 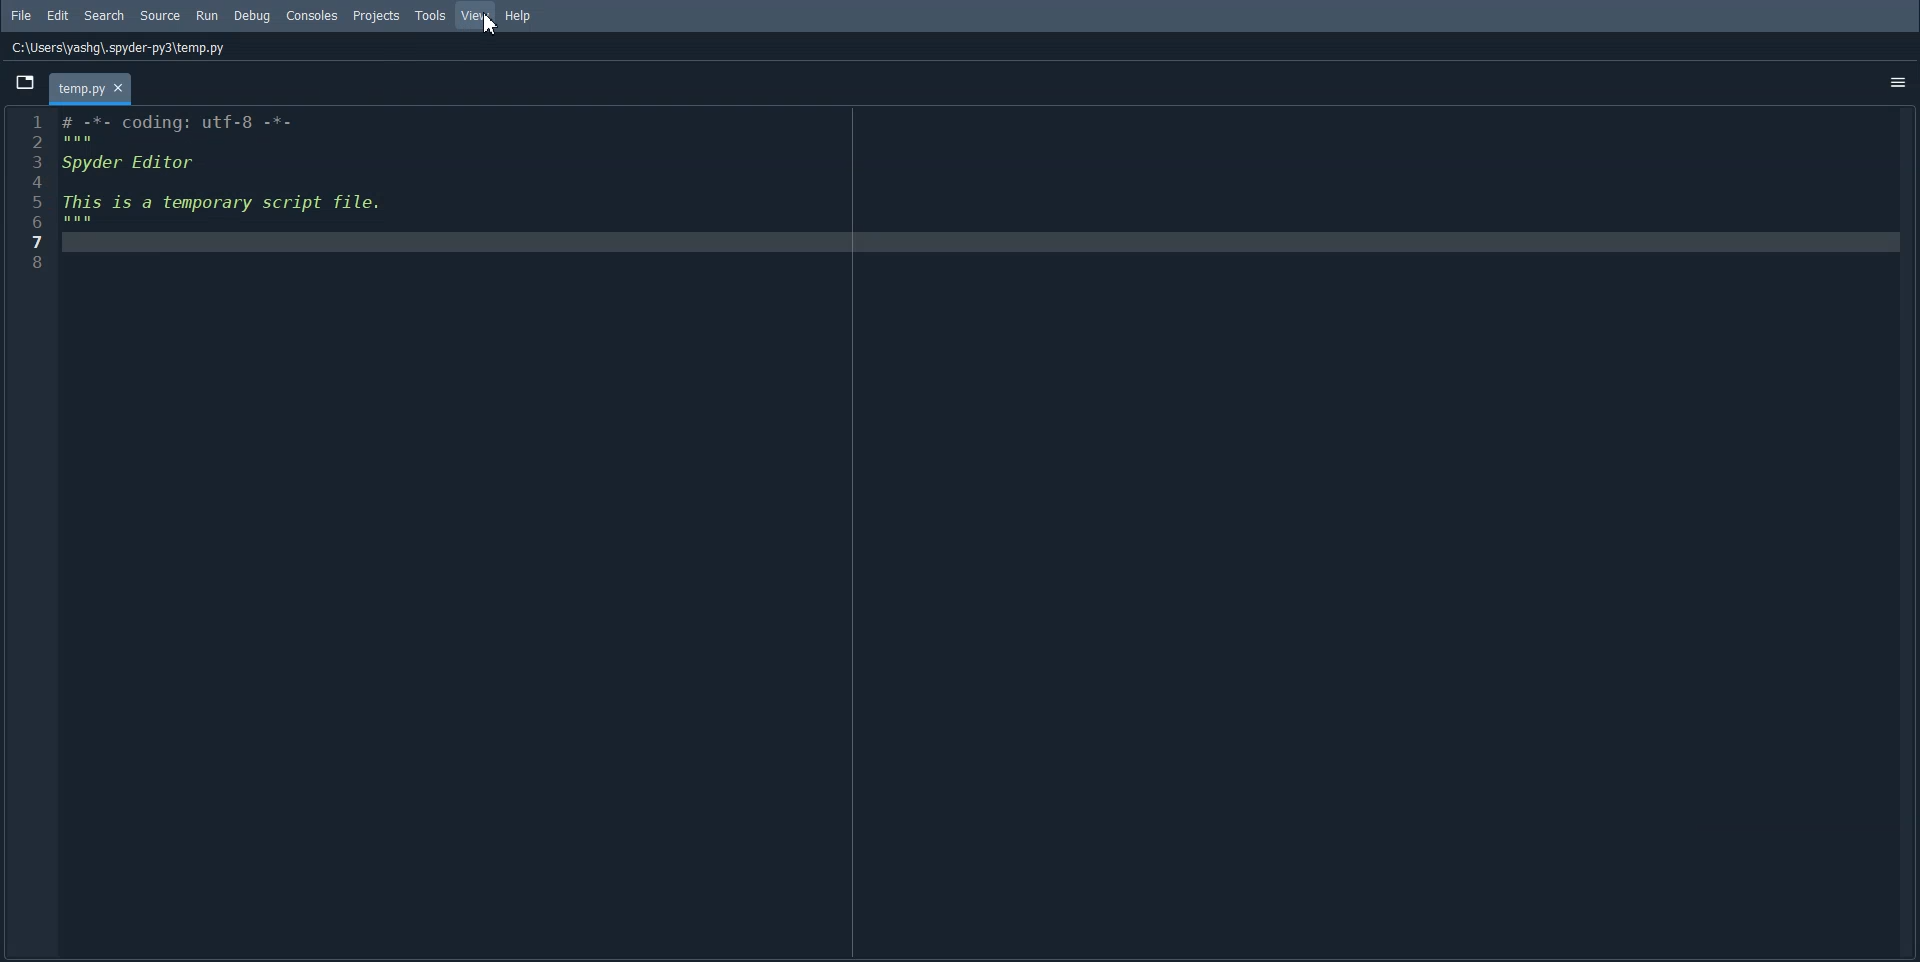 What do you see at coordinates (209, 14) in the screenshot?
I see `Run` at bounding box center [209, 14].